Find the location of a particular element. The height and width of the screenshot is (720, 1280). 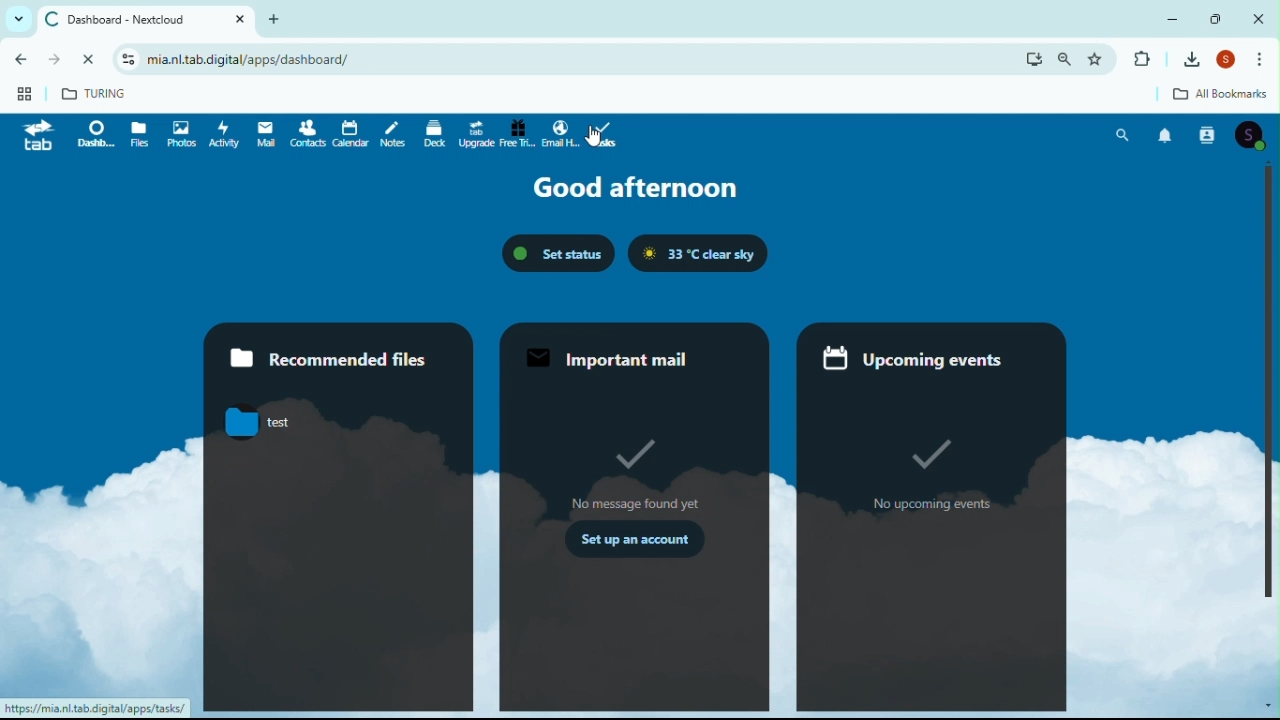

All bookmarks is located at coordinates (1222, 97).